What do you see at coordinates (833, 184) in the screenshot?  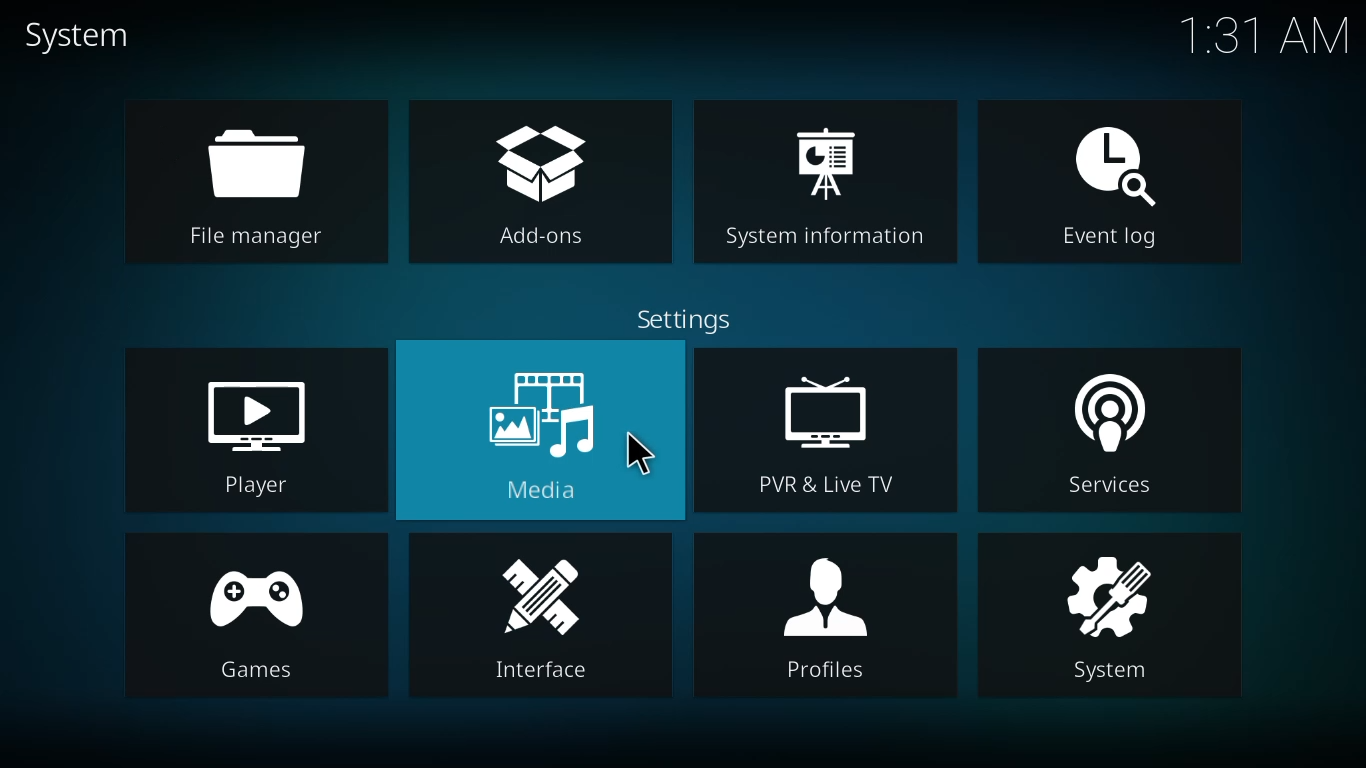 I see `system information` at bounding box center [833, 184].